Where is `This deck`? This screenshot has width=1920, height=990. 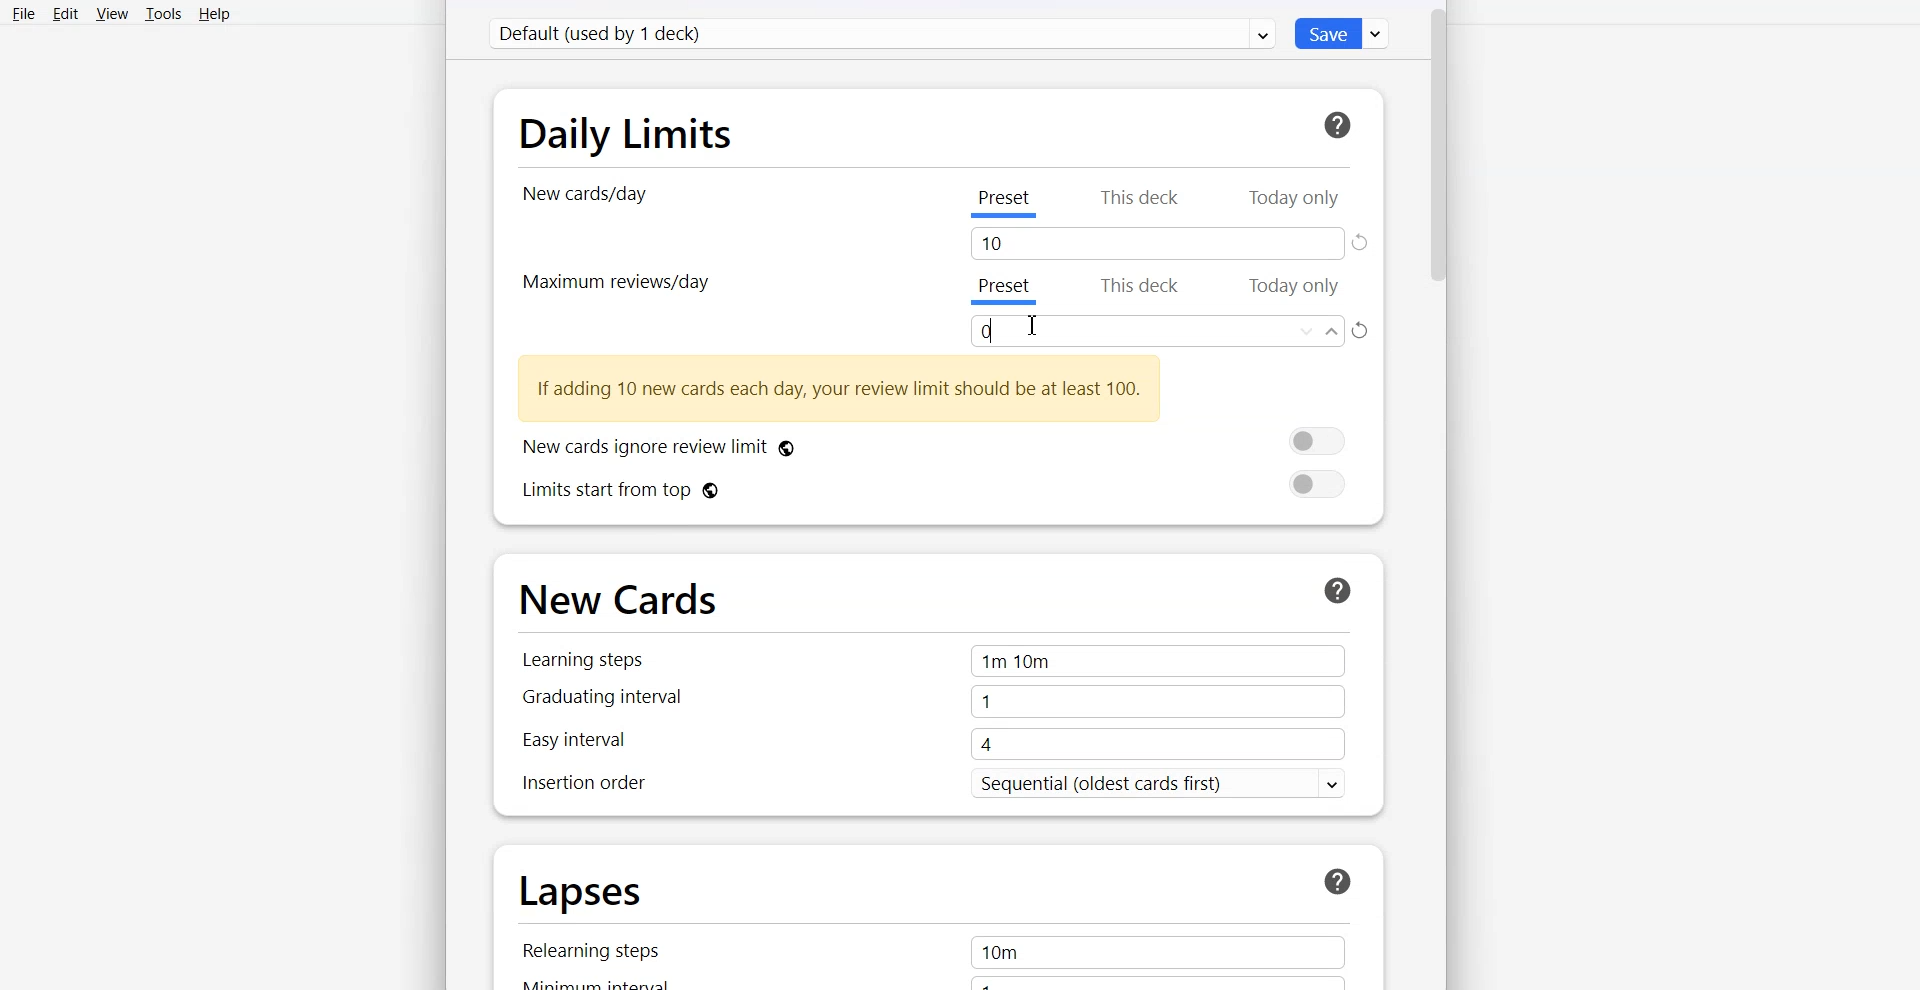
This deck is located at coordinates (1143, 202).